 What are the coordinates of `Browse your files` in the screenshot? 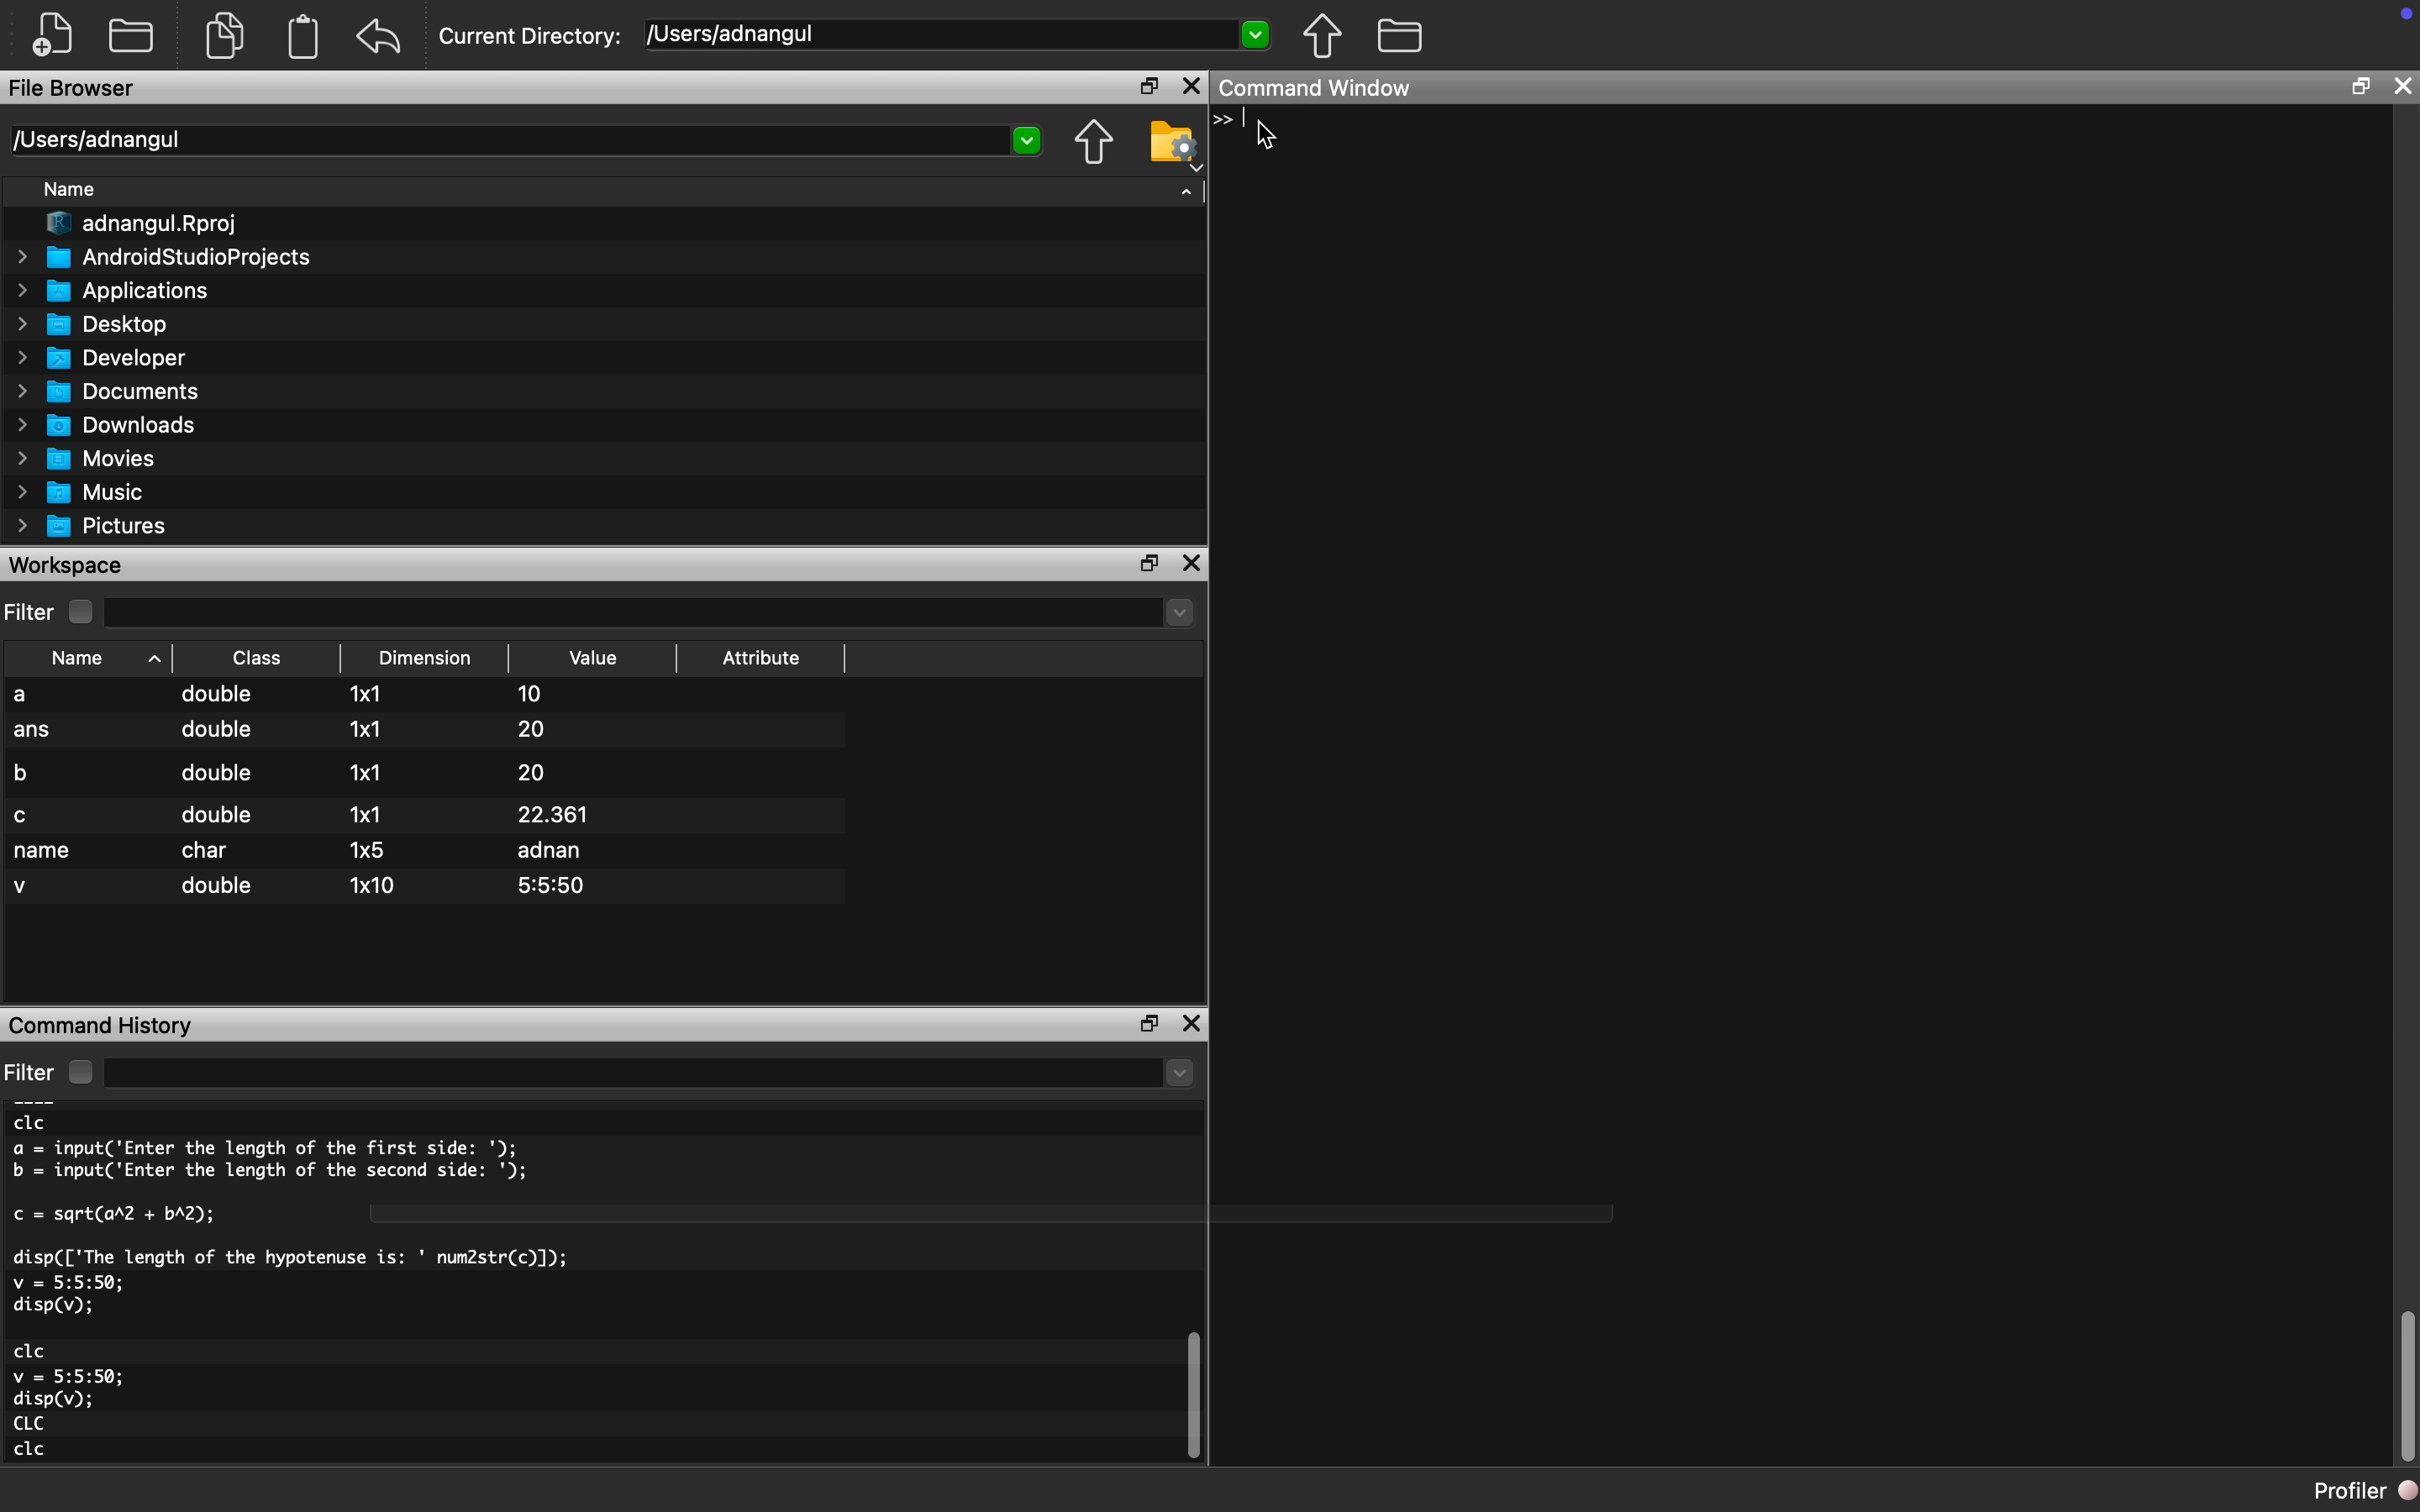 It's located at (1171, 145).